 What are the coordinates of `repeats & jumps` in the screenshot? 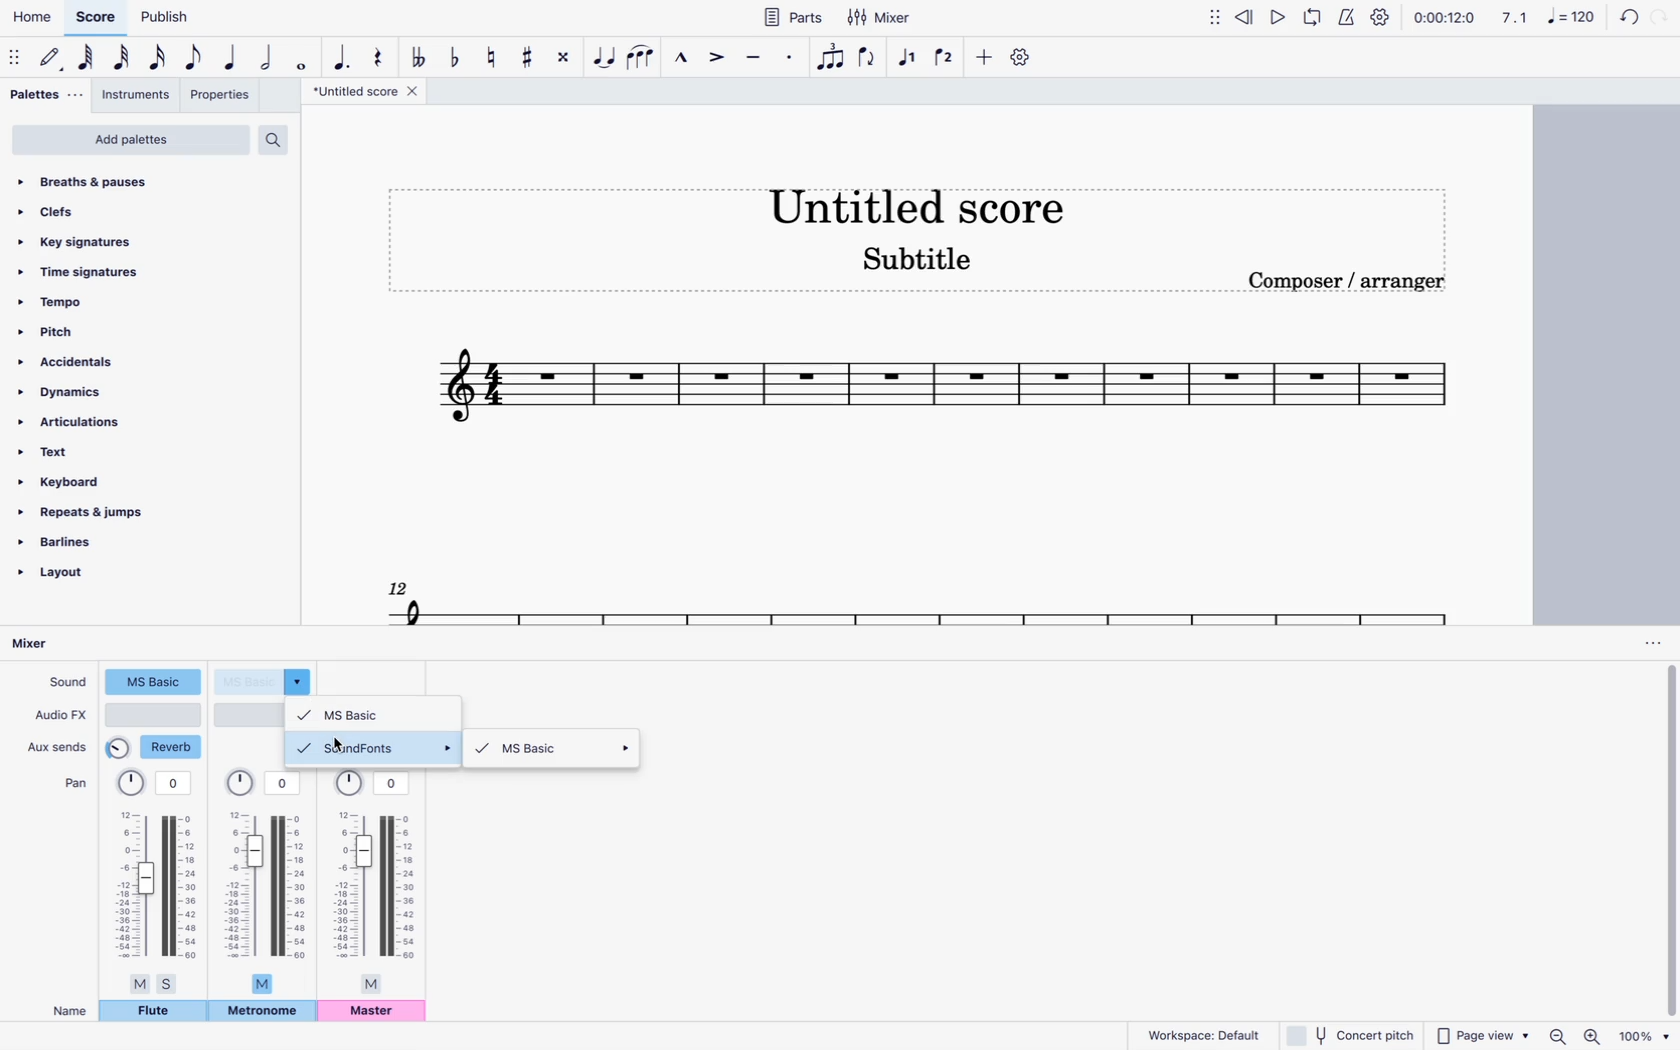 It's located at (100, 512).